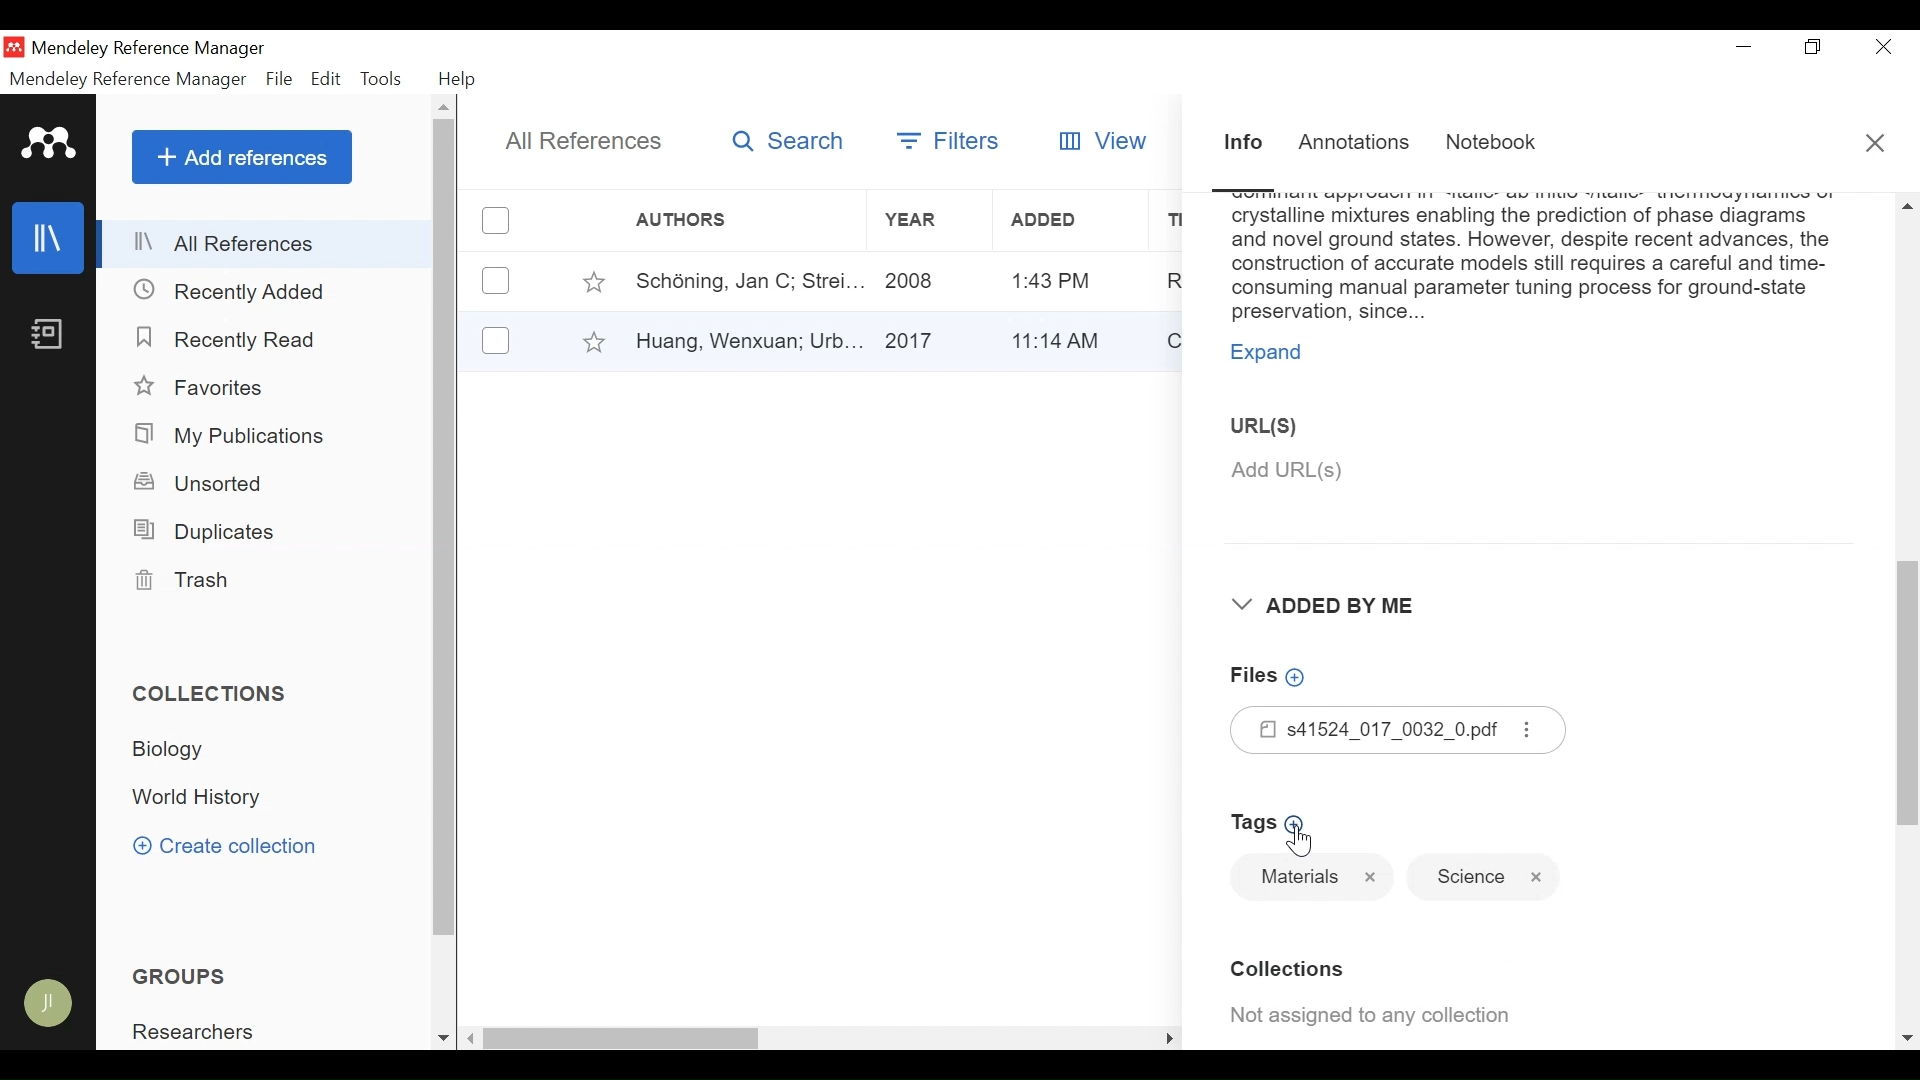 The width and height of the screenshot is (1920, 1080). Describe the element at coordinates (1293, 967) in the screenshot. I see `Collection` at that location.